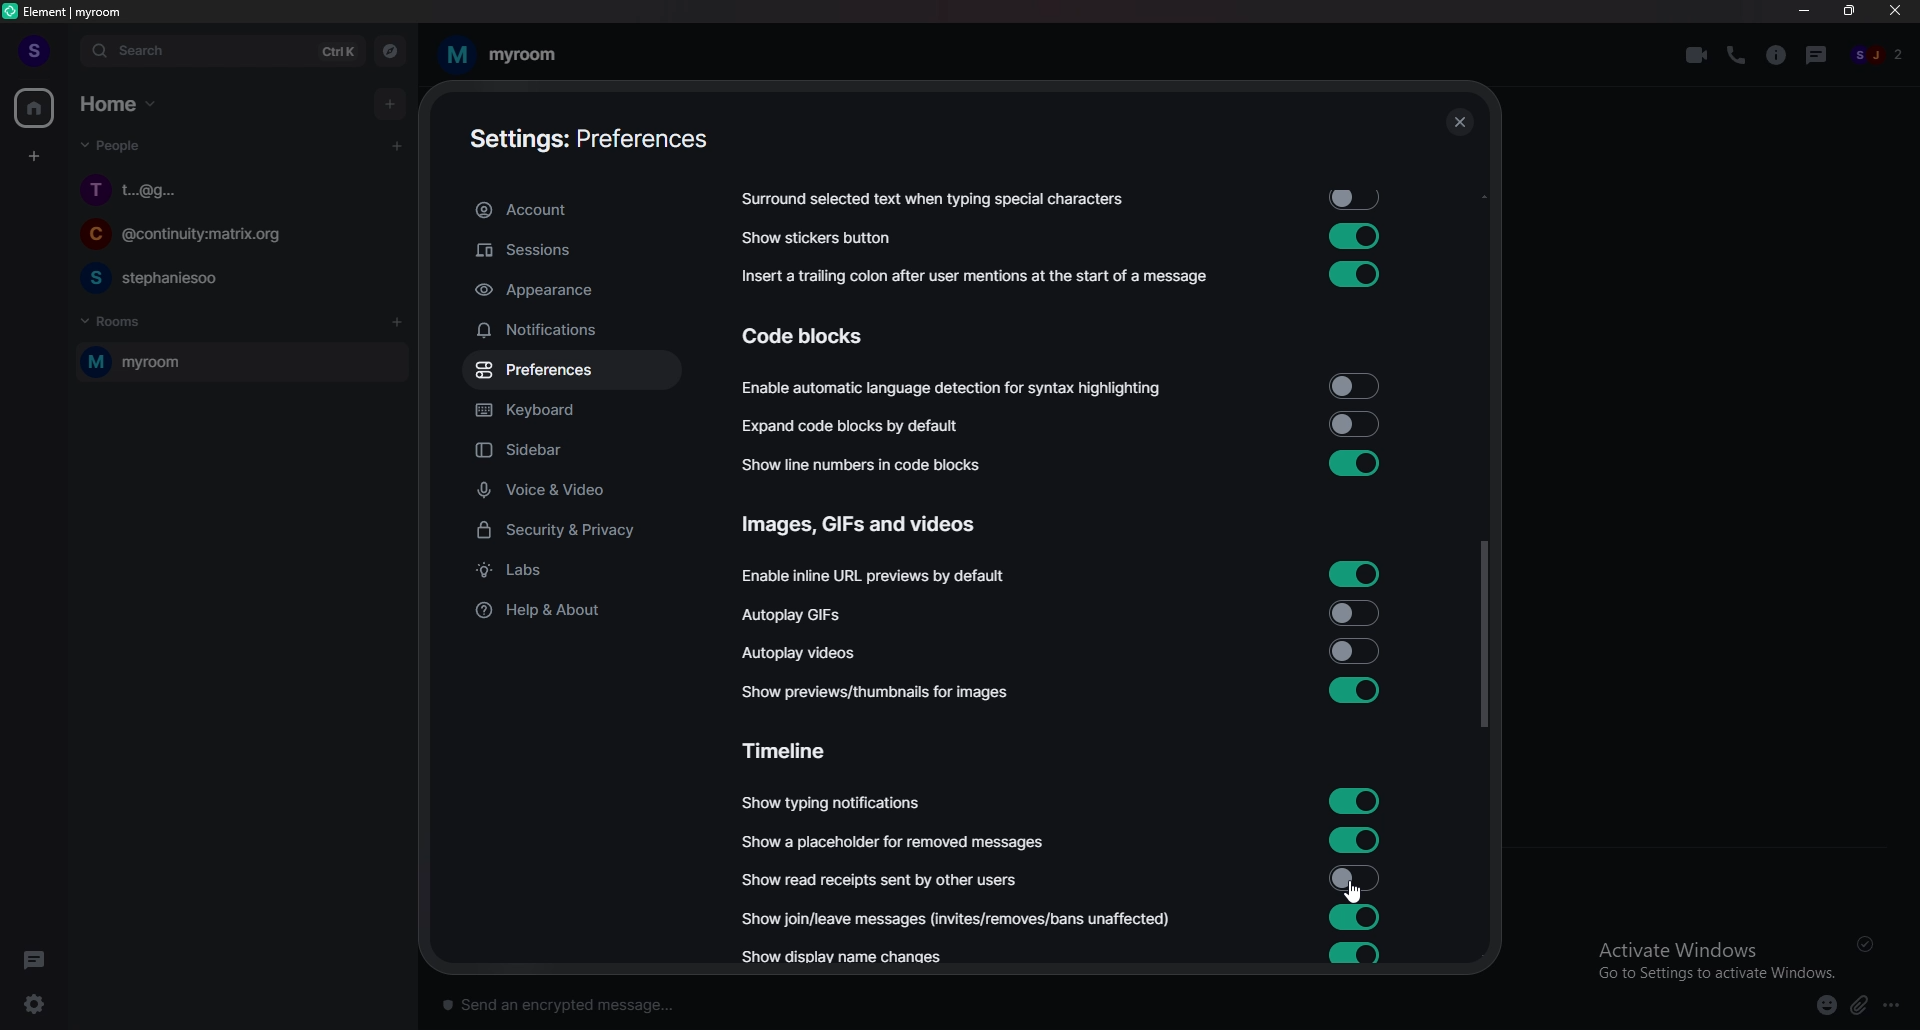 Image resolution: width=1920 pixels, height=1030 pixels. Describe the element at coordinates (1360, 199) in the screenshot. I see `toggle` at that location.